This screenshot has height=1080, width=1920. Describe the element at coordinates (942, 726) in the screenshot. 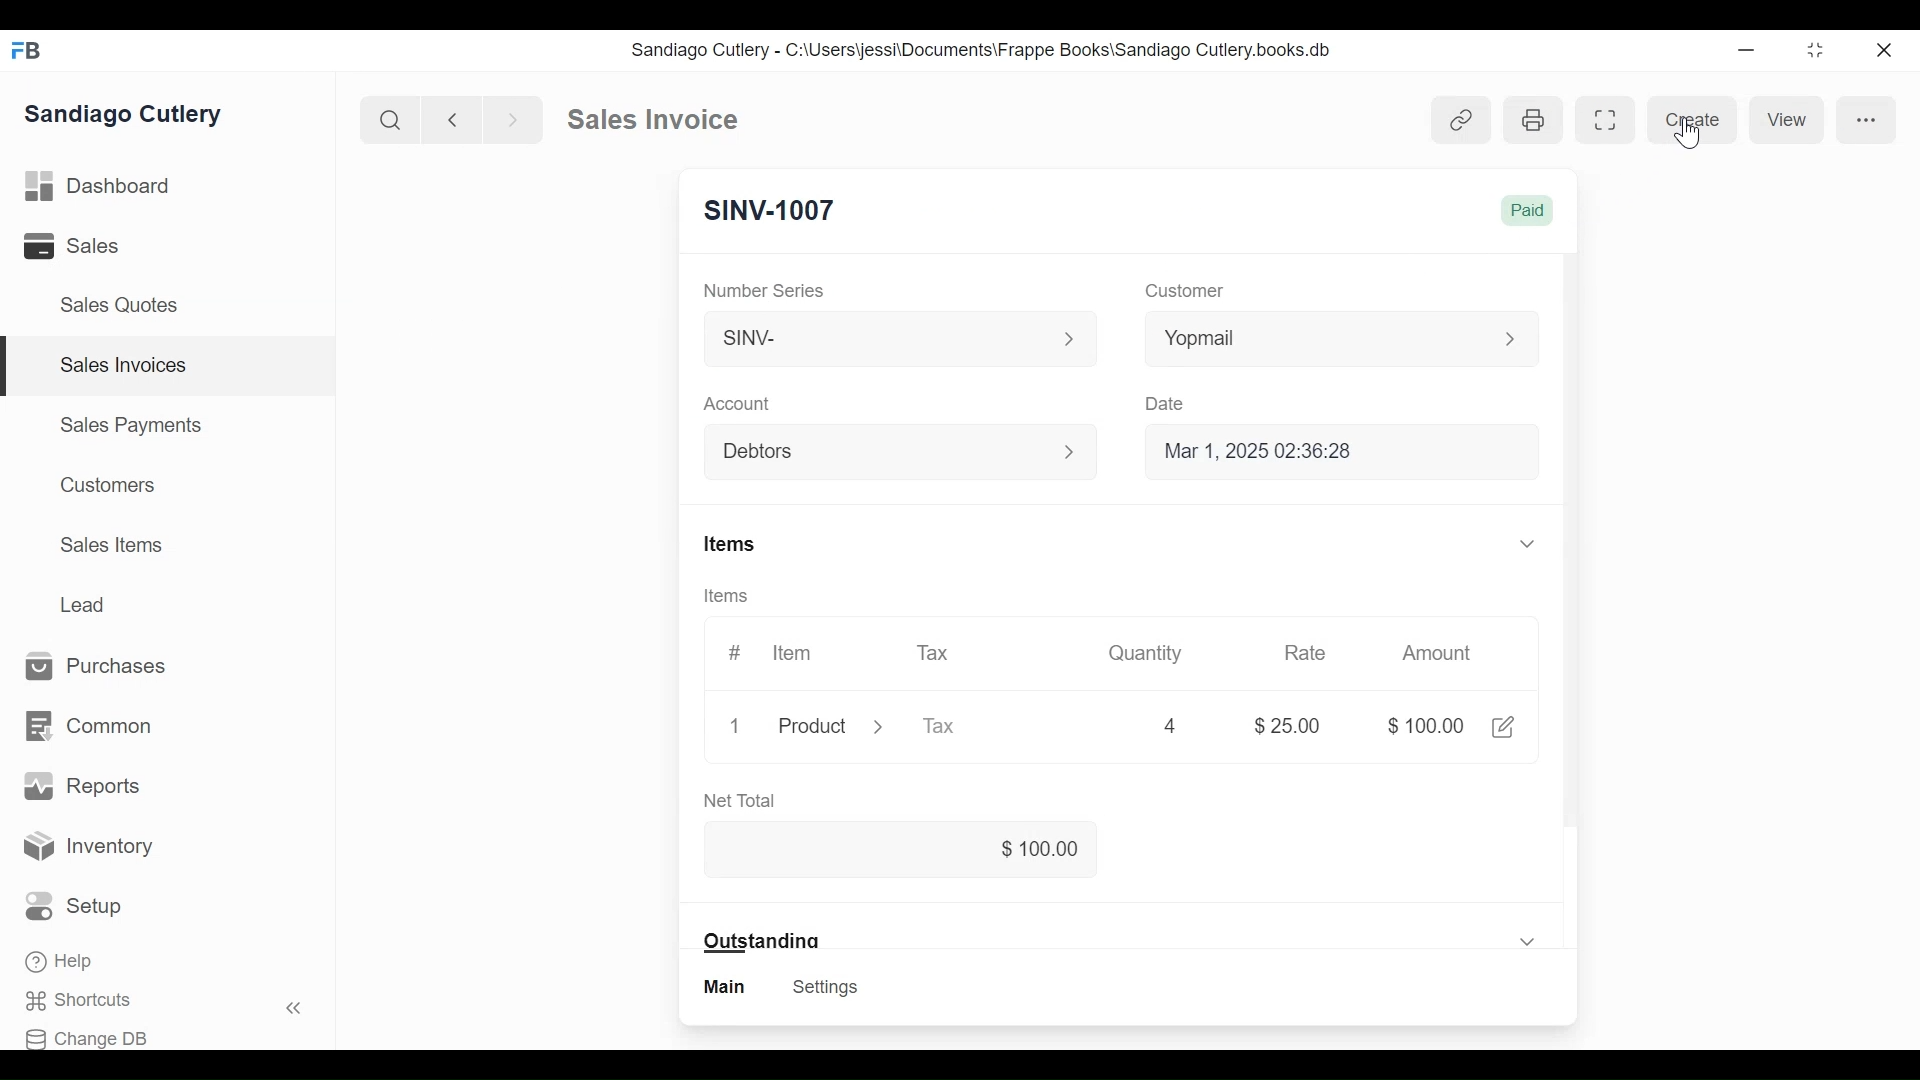

I see `Tax` at that location.